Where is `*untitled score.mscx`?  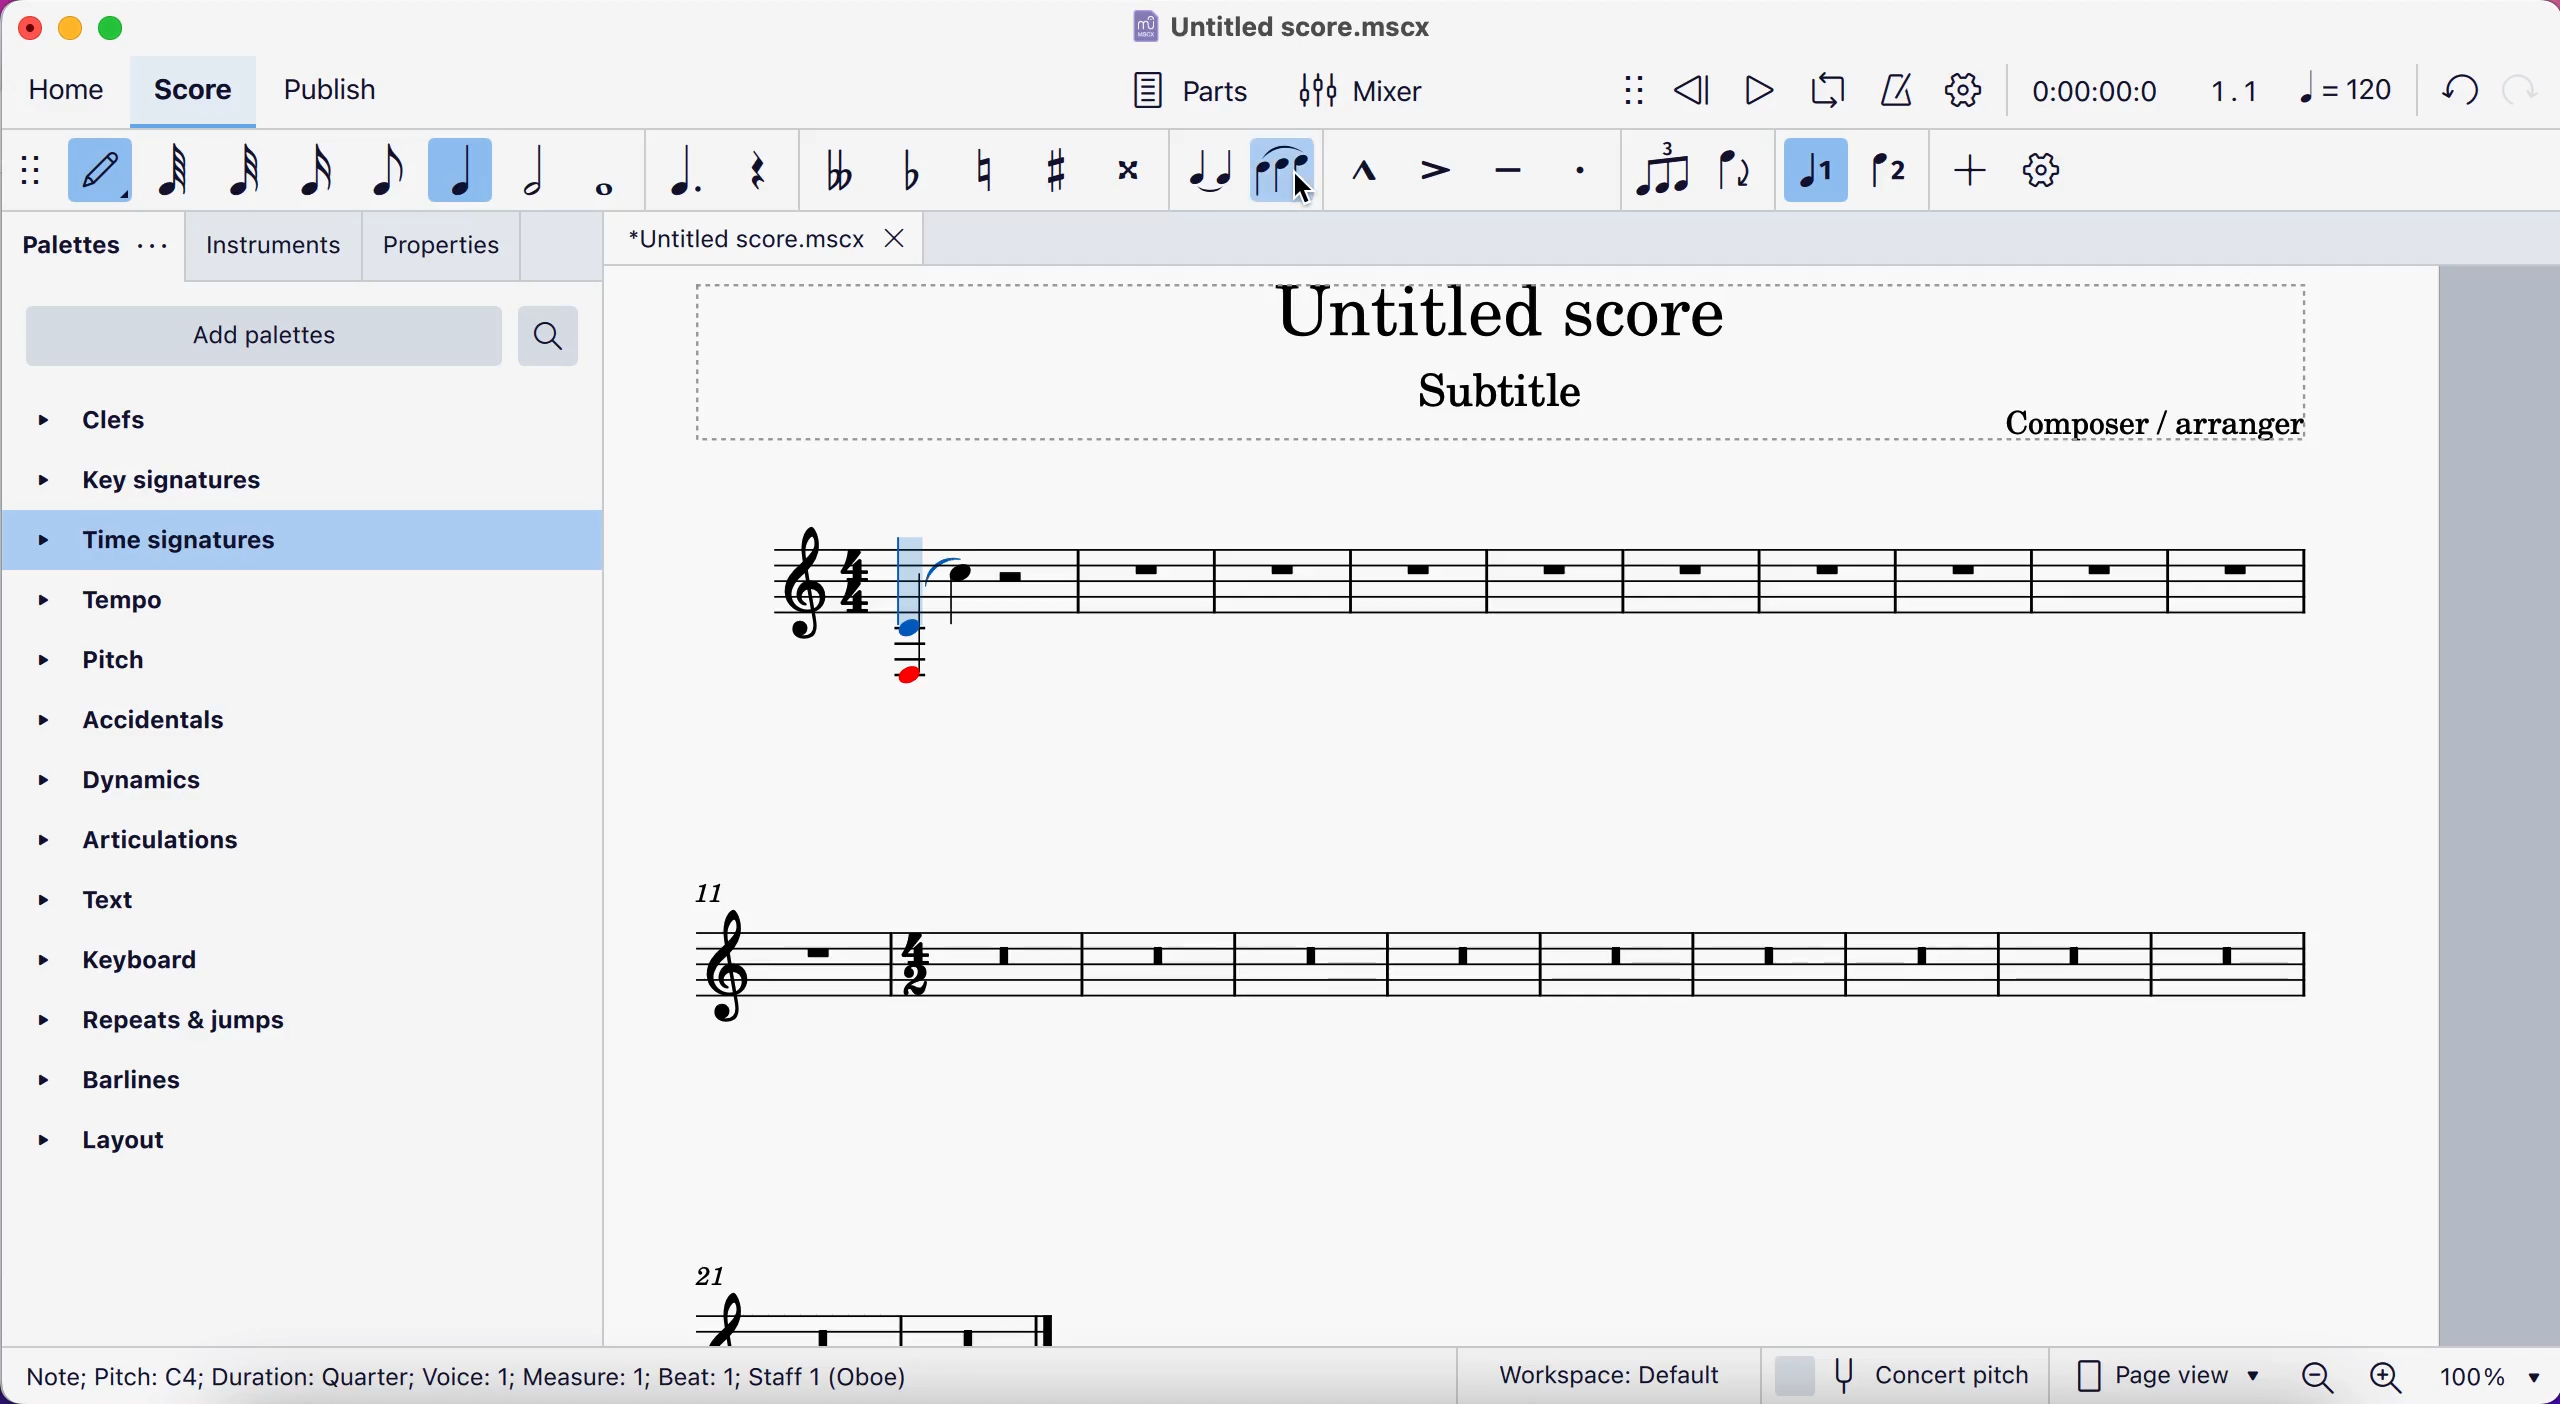 *untitled score.mscx is located at coordinates (770, 241).